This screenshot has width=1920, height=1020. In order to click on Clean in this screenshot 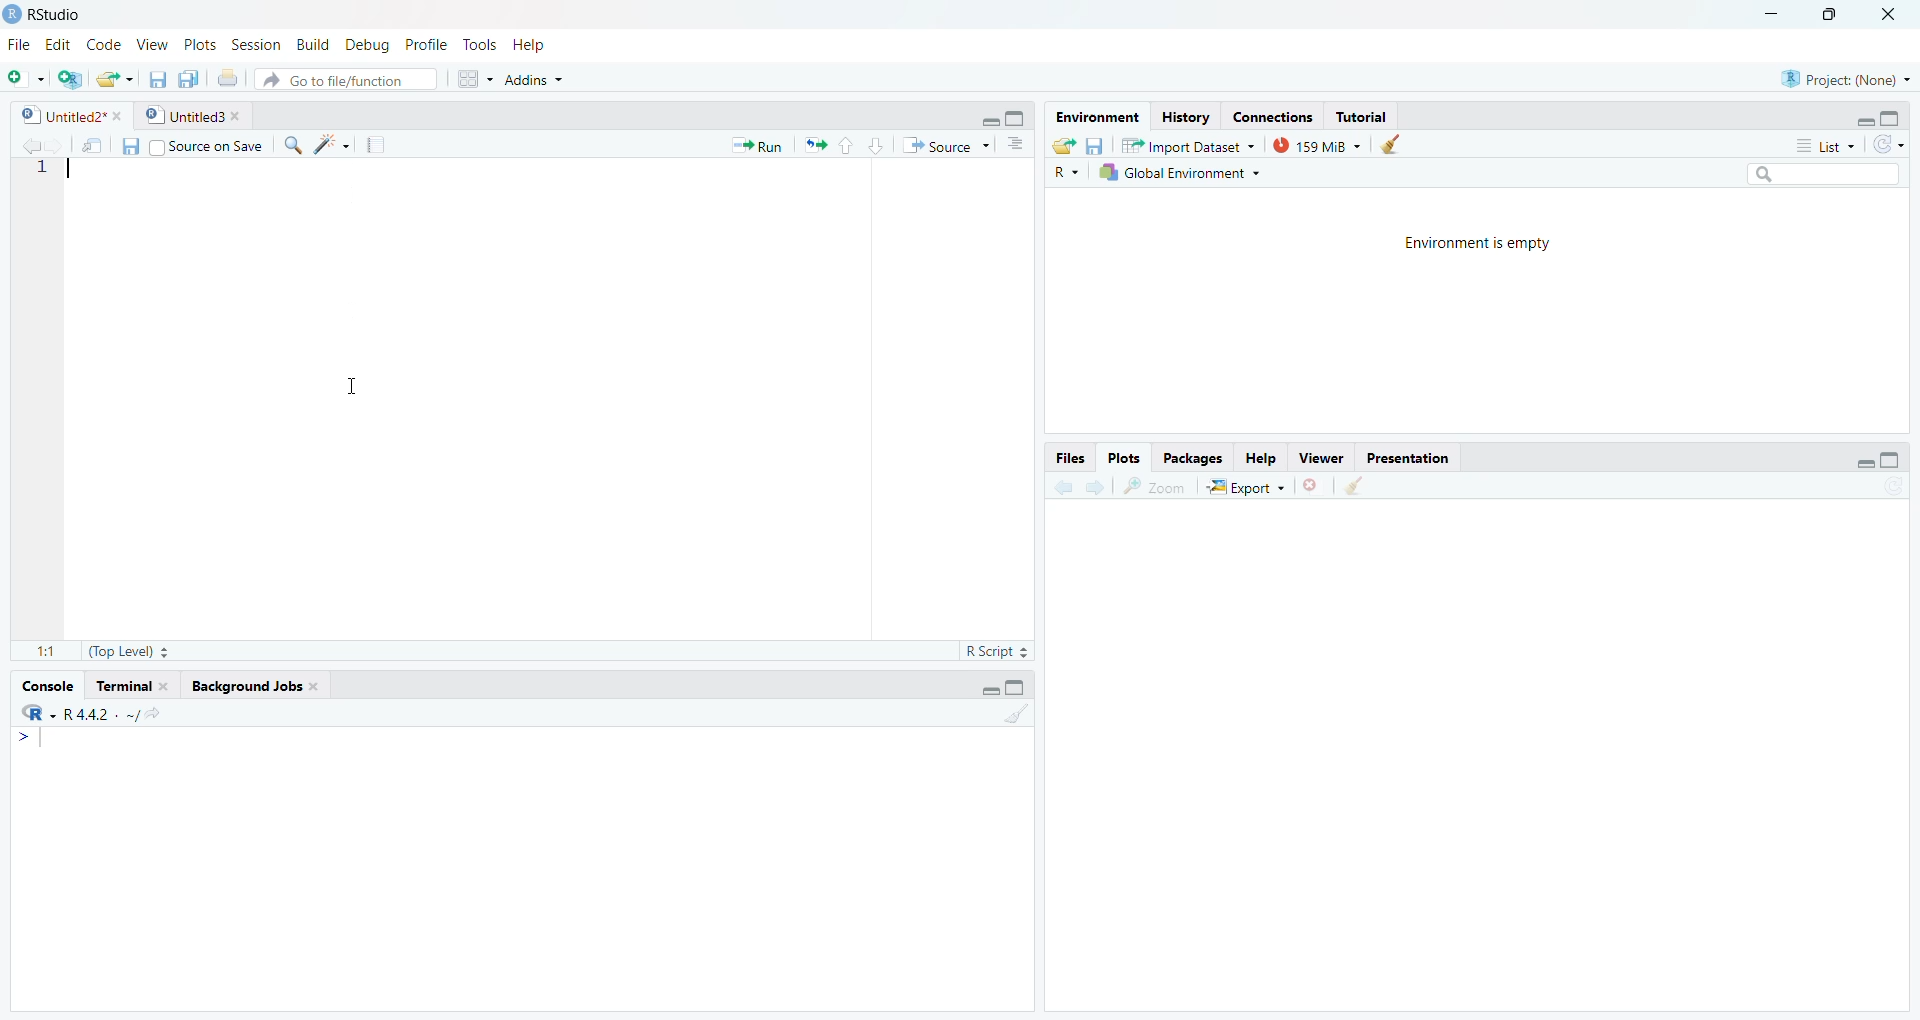, I will do `click(1014, 713)`.